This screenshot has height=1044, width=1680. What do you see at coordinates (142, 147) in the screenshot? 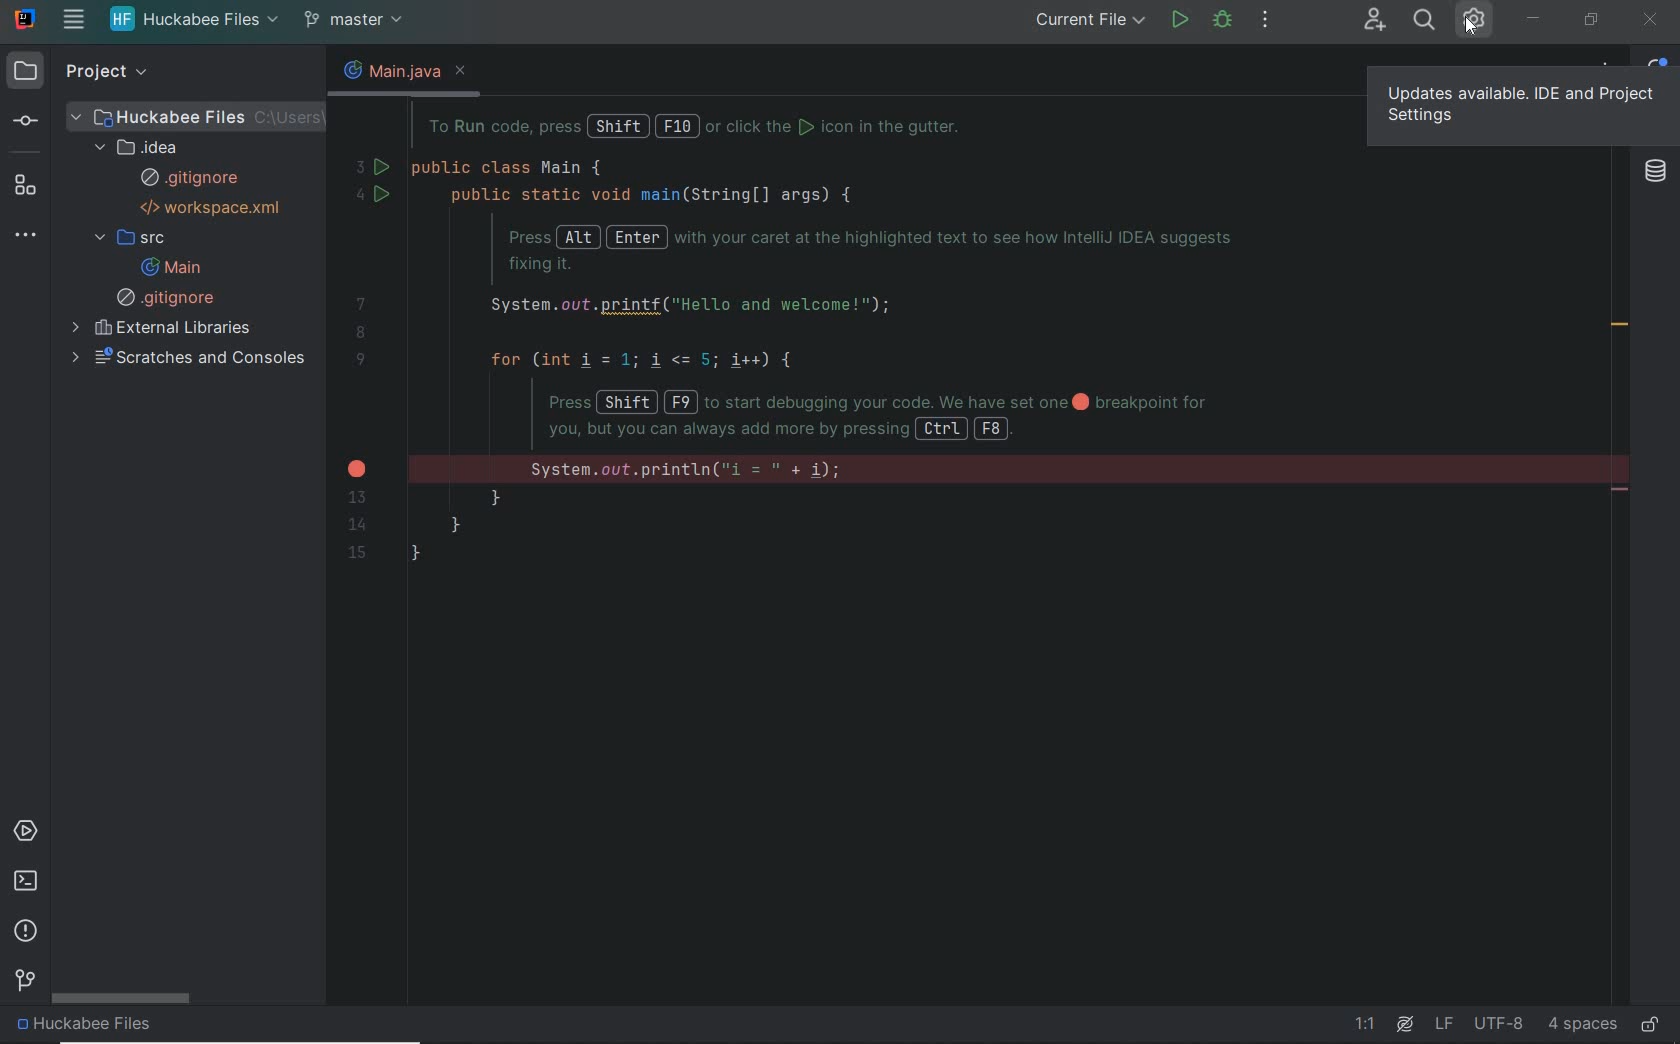
I see `.idea` at bounding box center [142, 147].